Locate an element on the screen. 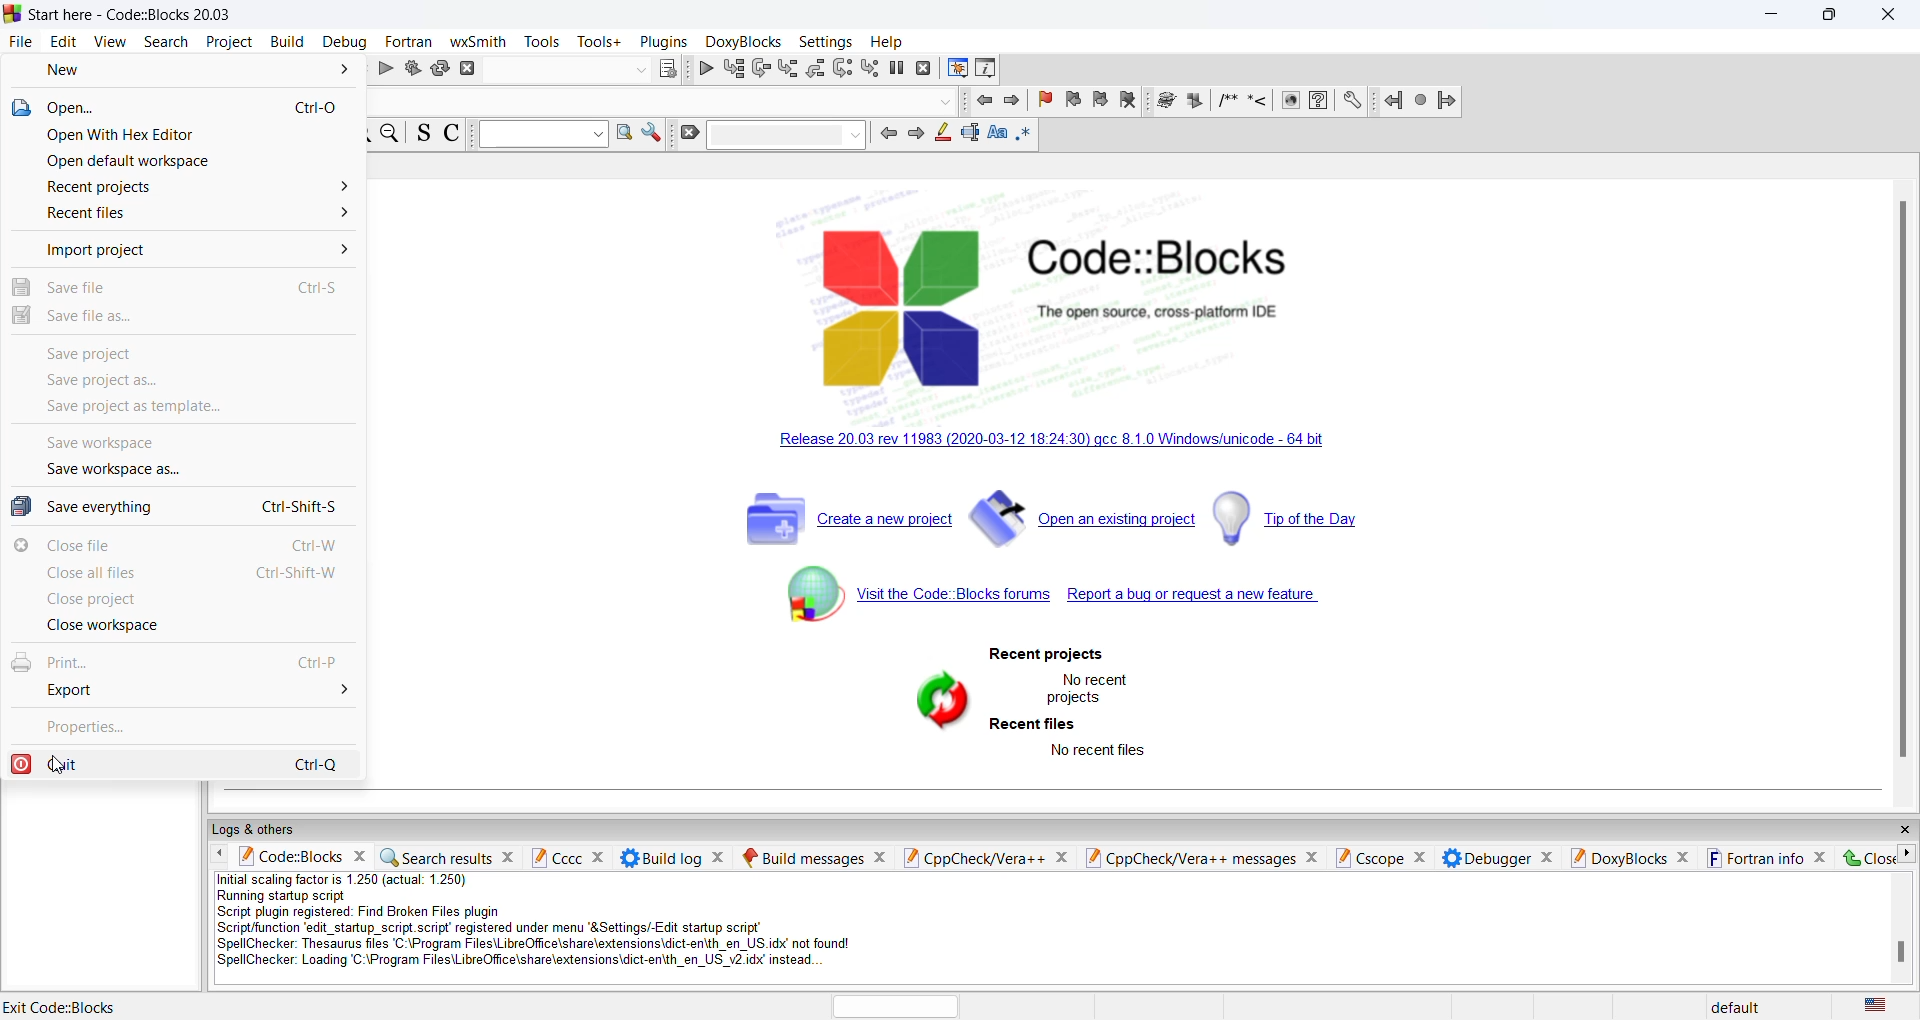 Image resolution: width=1920 pixels, height=1020 pixels. save file is located at coordinates (181, 283).